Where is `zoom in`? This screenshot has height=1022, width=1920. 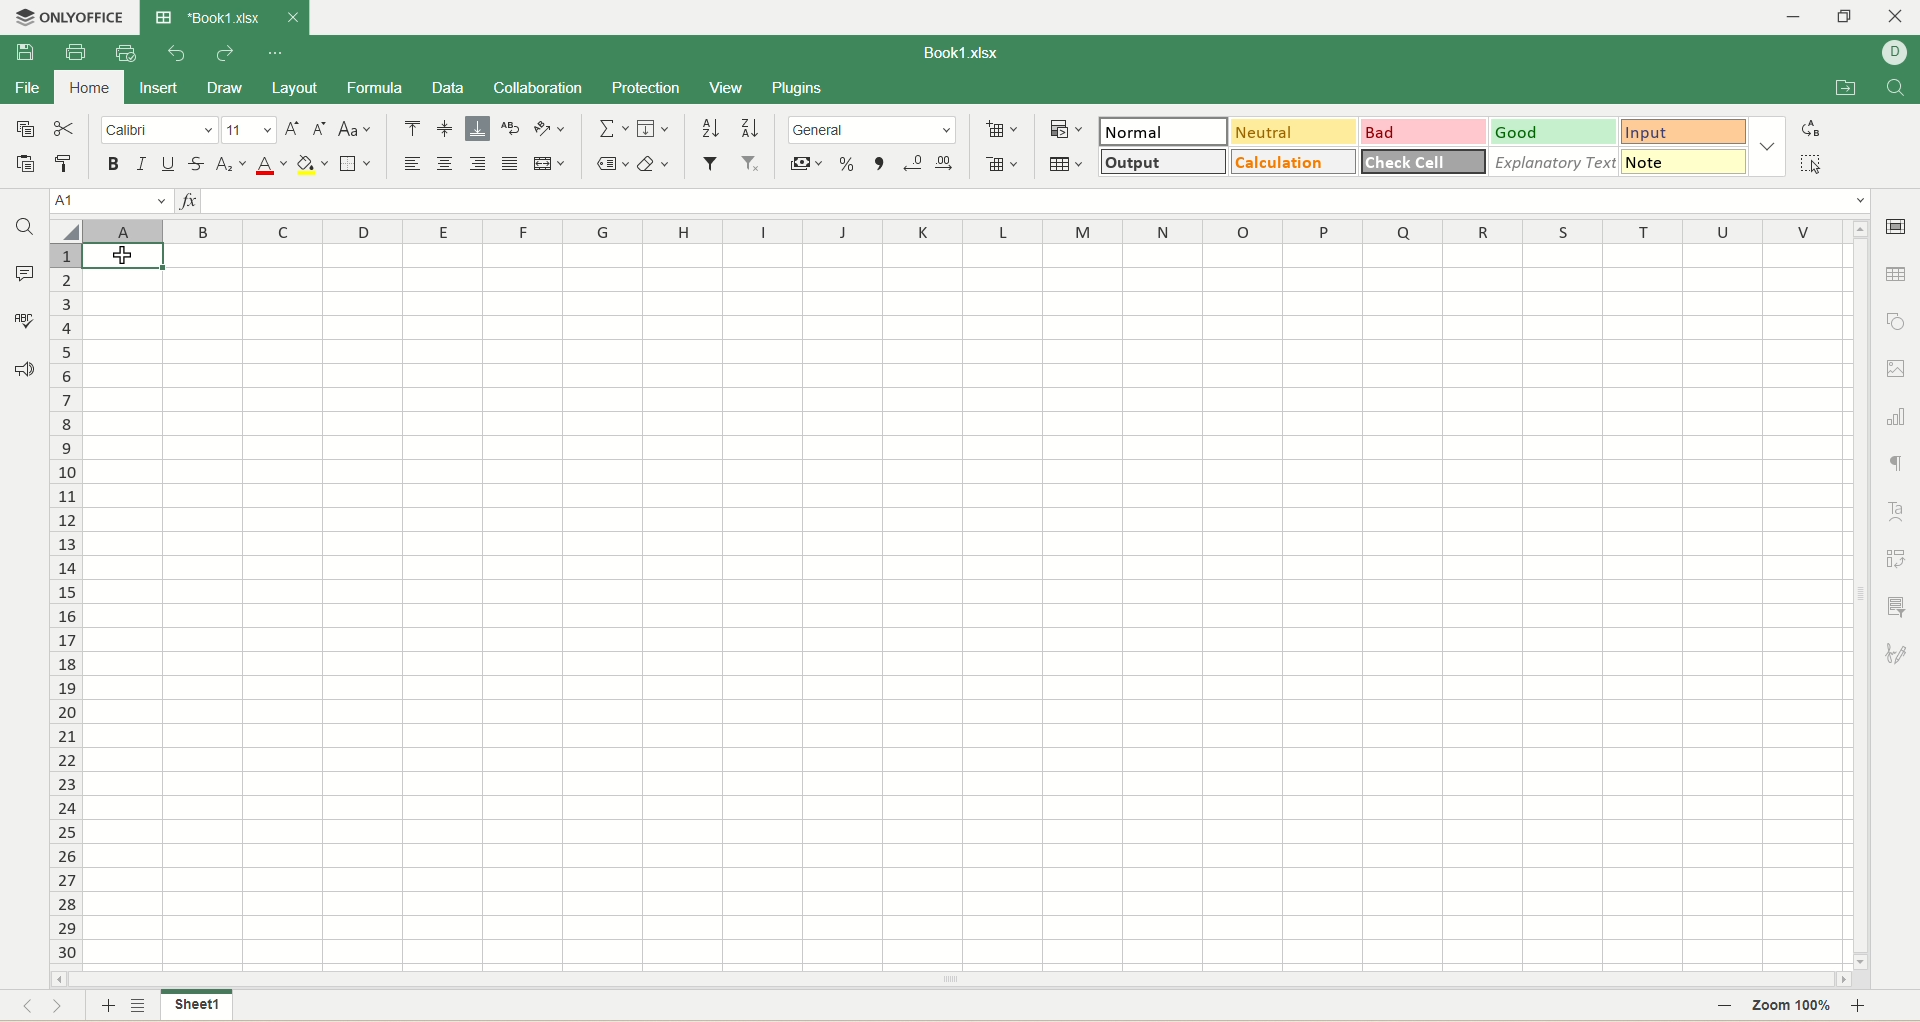
zoom in is located at coordinates (1868, 1005).